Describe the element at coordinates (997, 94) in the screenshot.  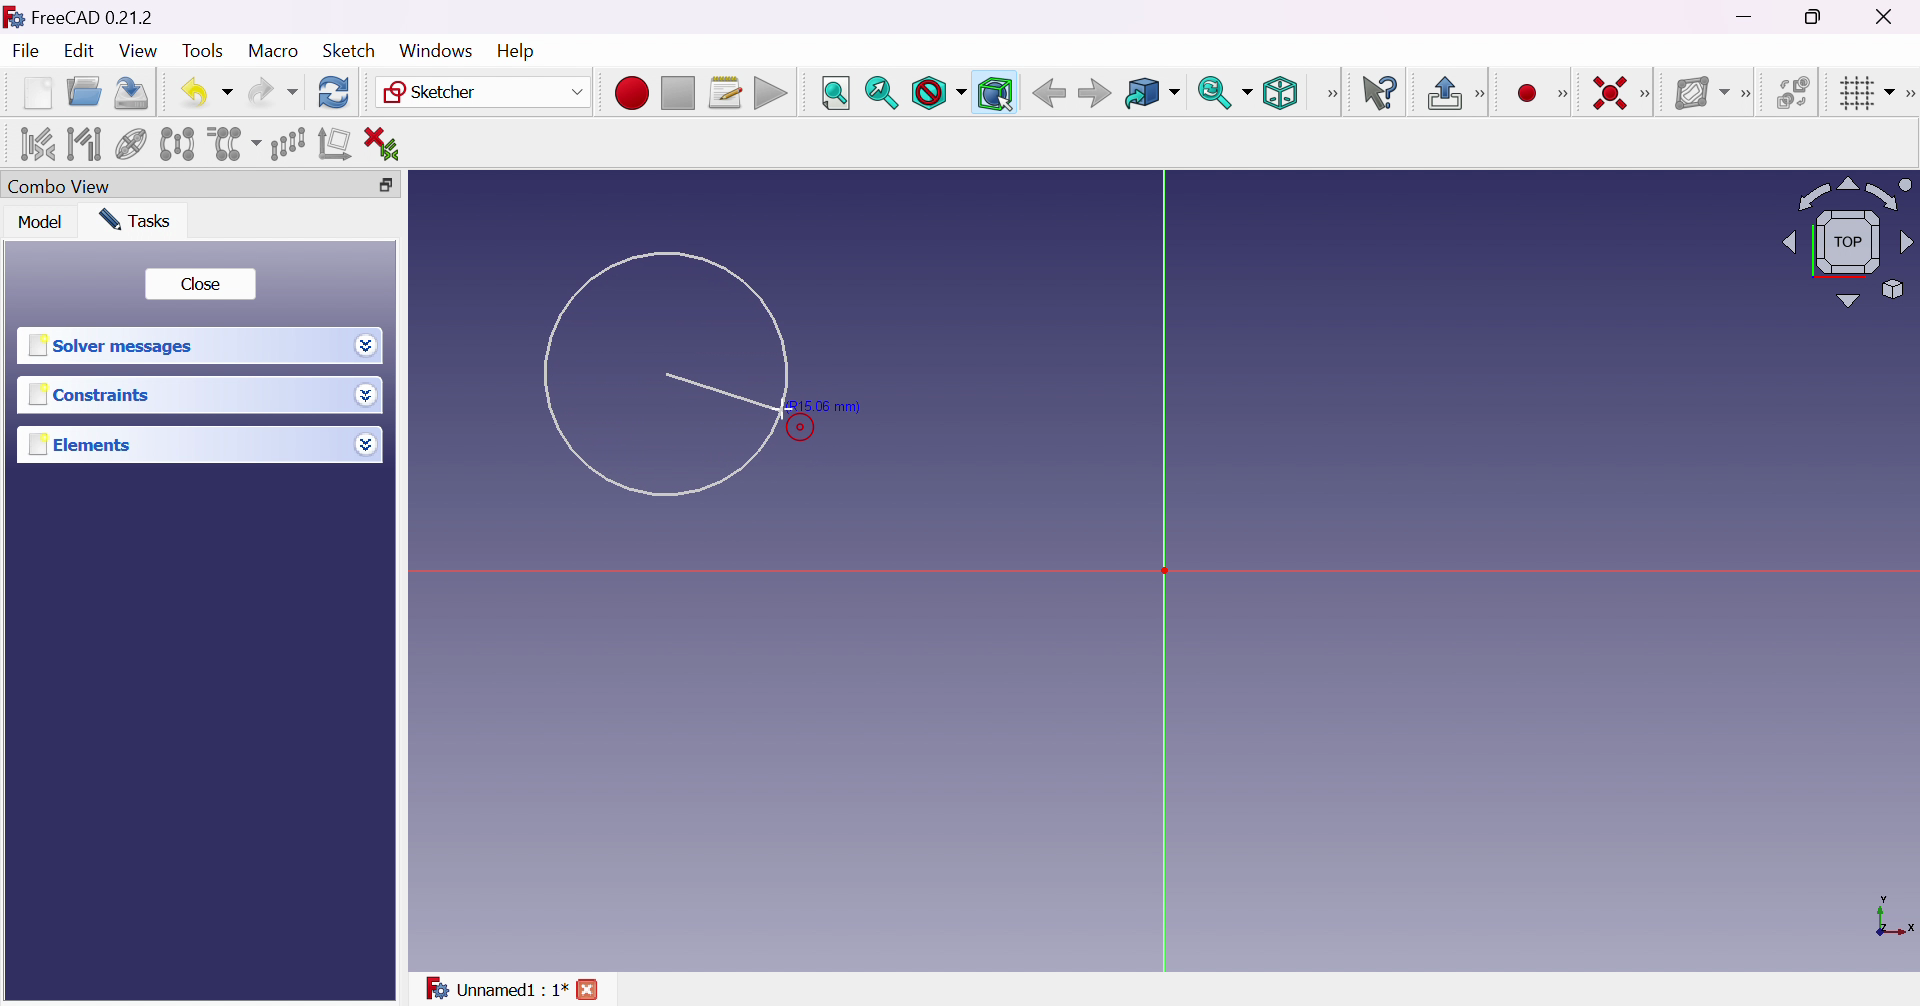
I see `Bounding box` at that location.